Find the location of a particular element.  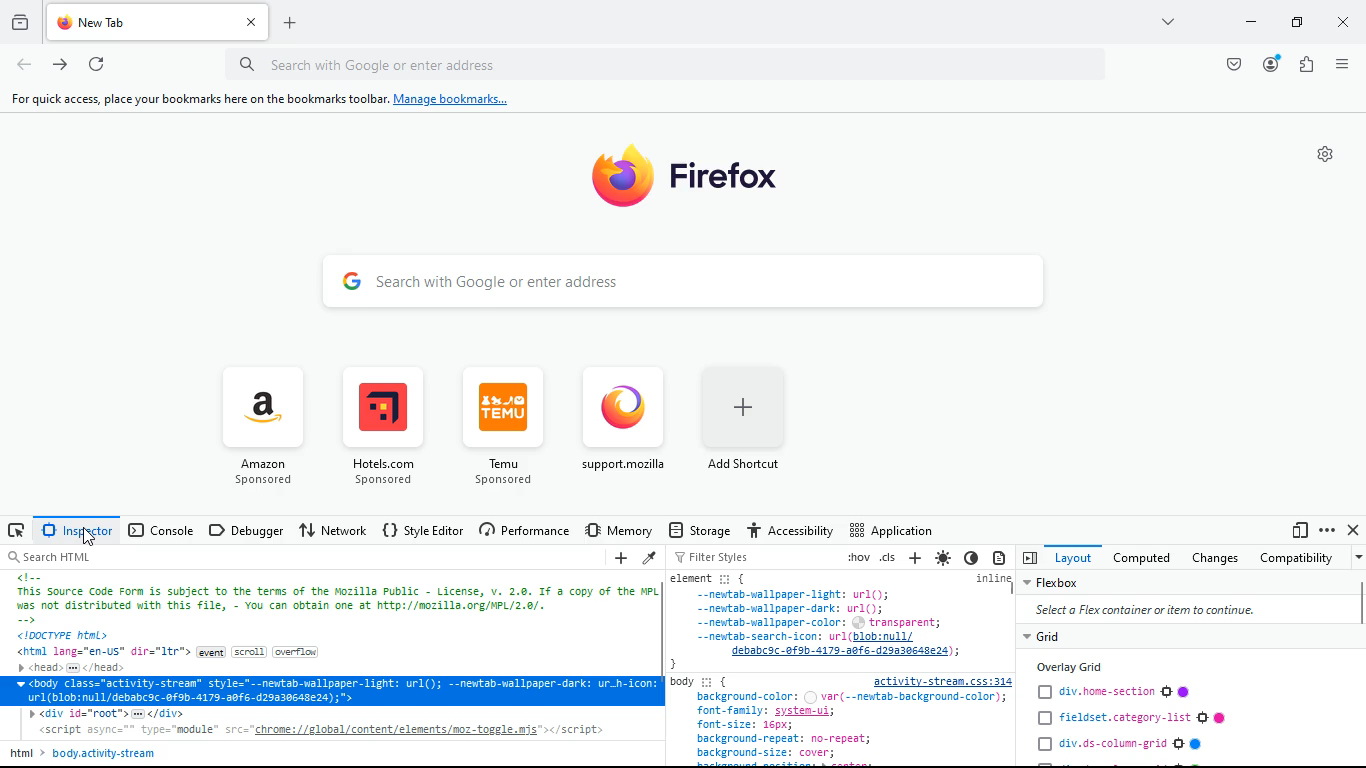

accessibility is located at coordinates (789, 528).